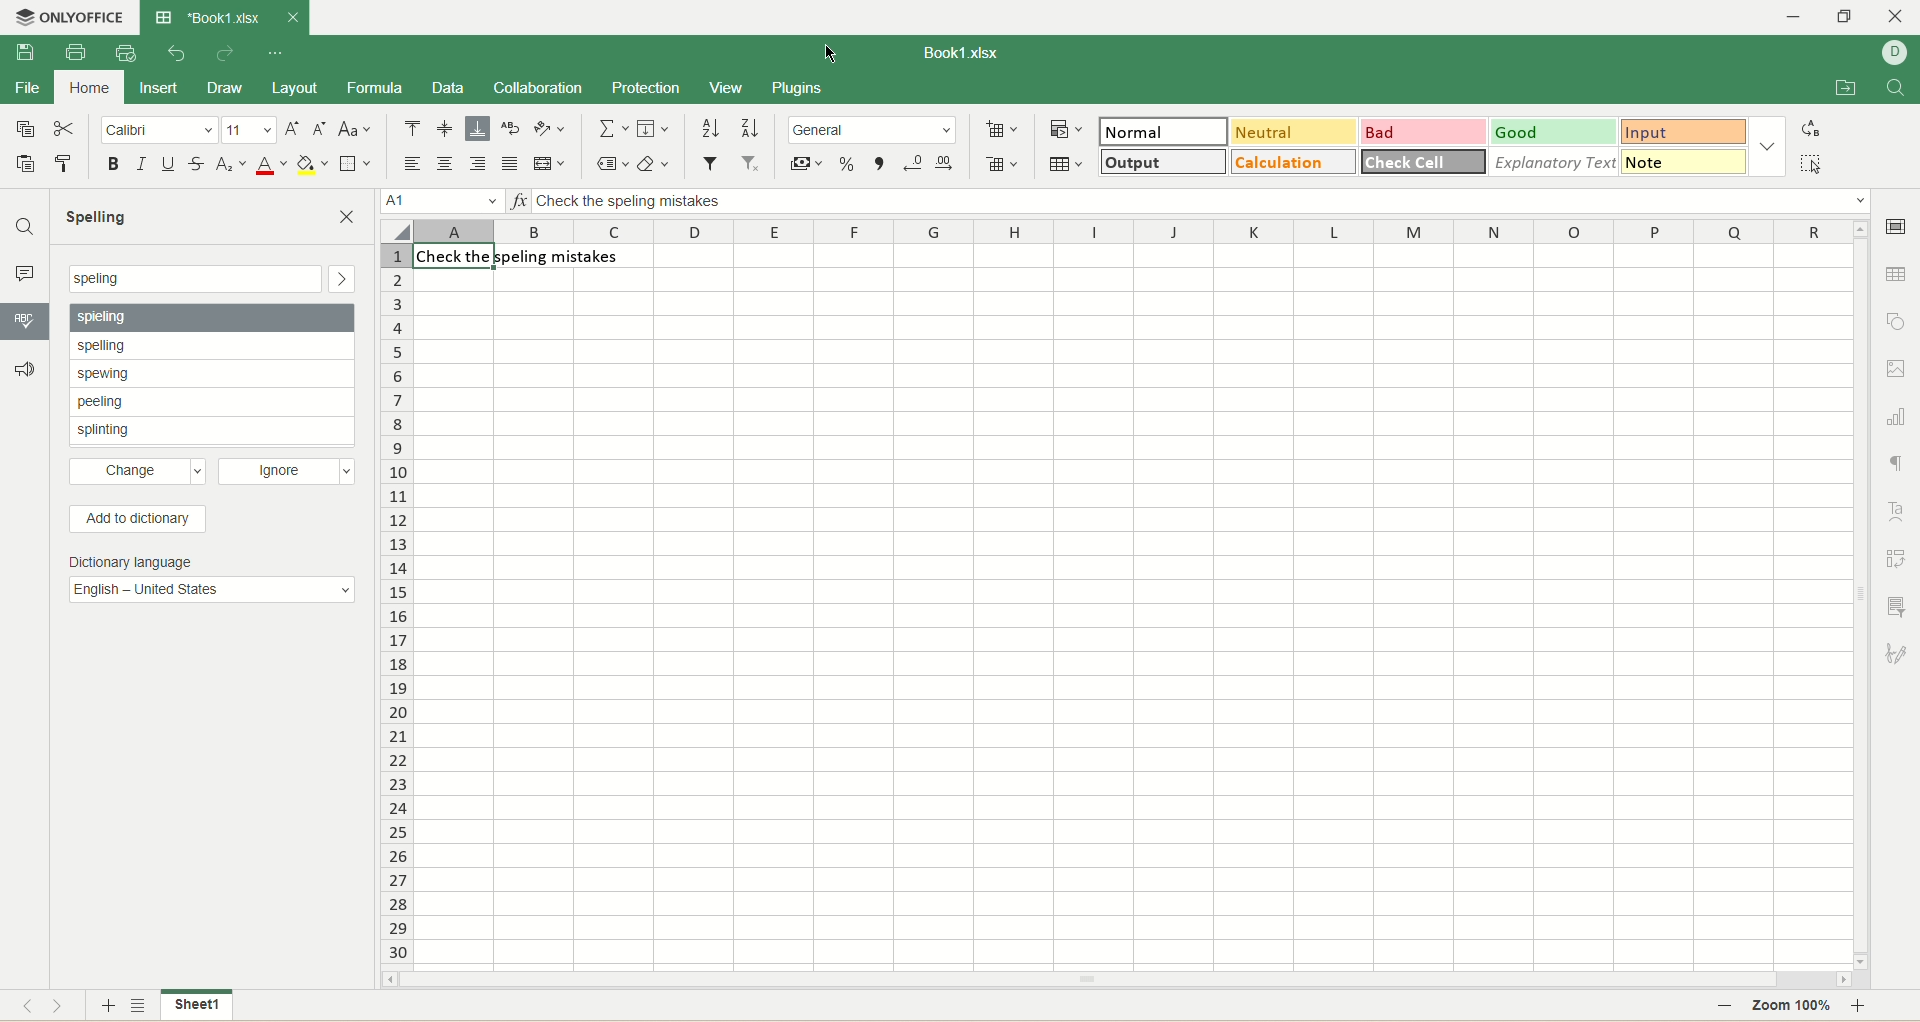 This screenshot has width=1920, height=1022. What do you see at coordinates (1898, 227) in the screenshot?
I see `cell settings` at bounding box center [1898, 227].